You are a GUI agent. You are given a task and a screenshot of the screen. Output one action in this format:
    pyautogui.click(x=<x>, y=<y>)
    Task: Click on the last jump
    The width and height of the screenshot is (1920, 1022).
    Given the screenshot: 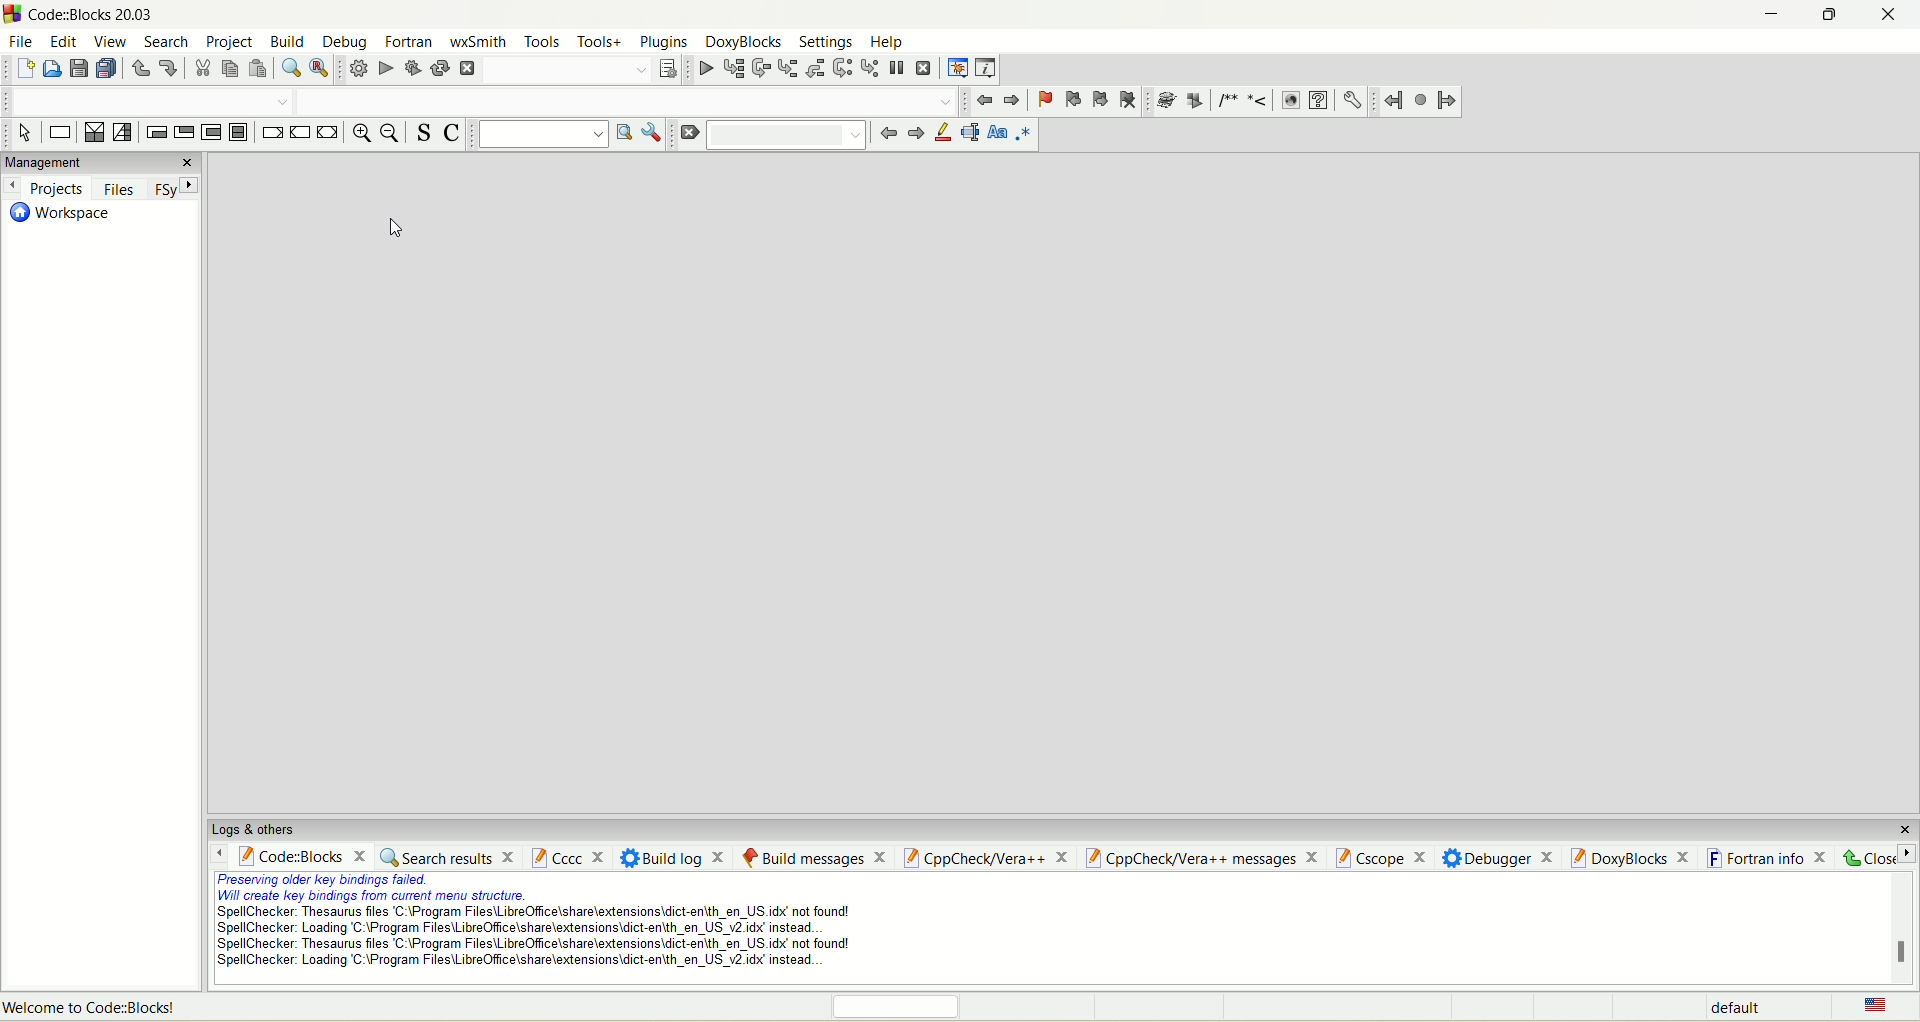 What is the action you would take?
    pyautogui.click(x=1419, y=99)
    